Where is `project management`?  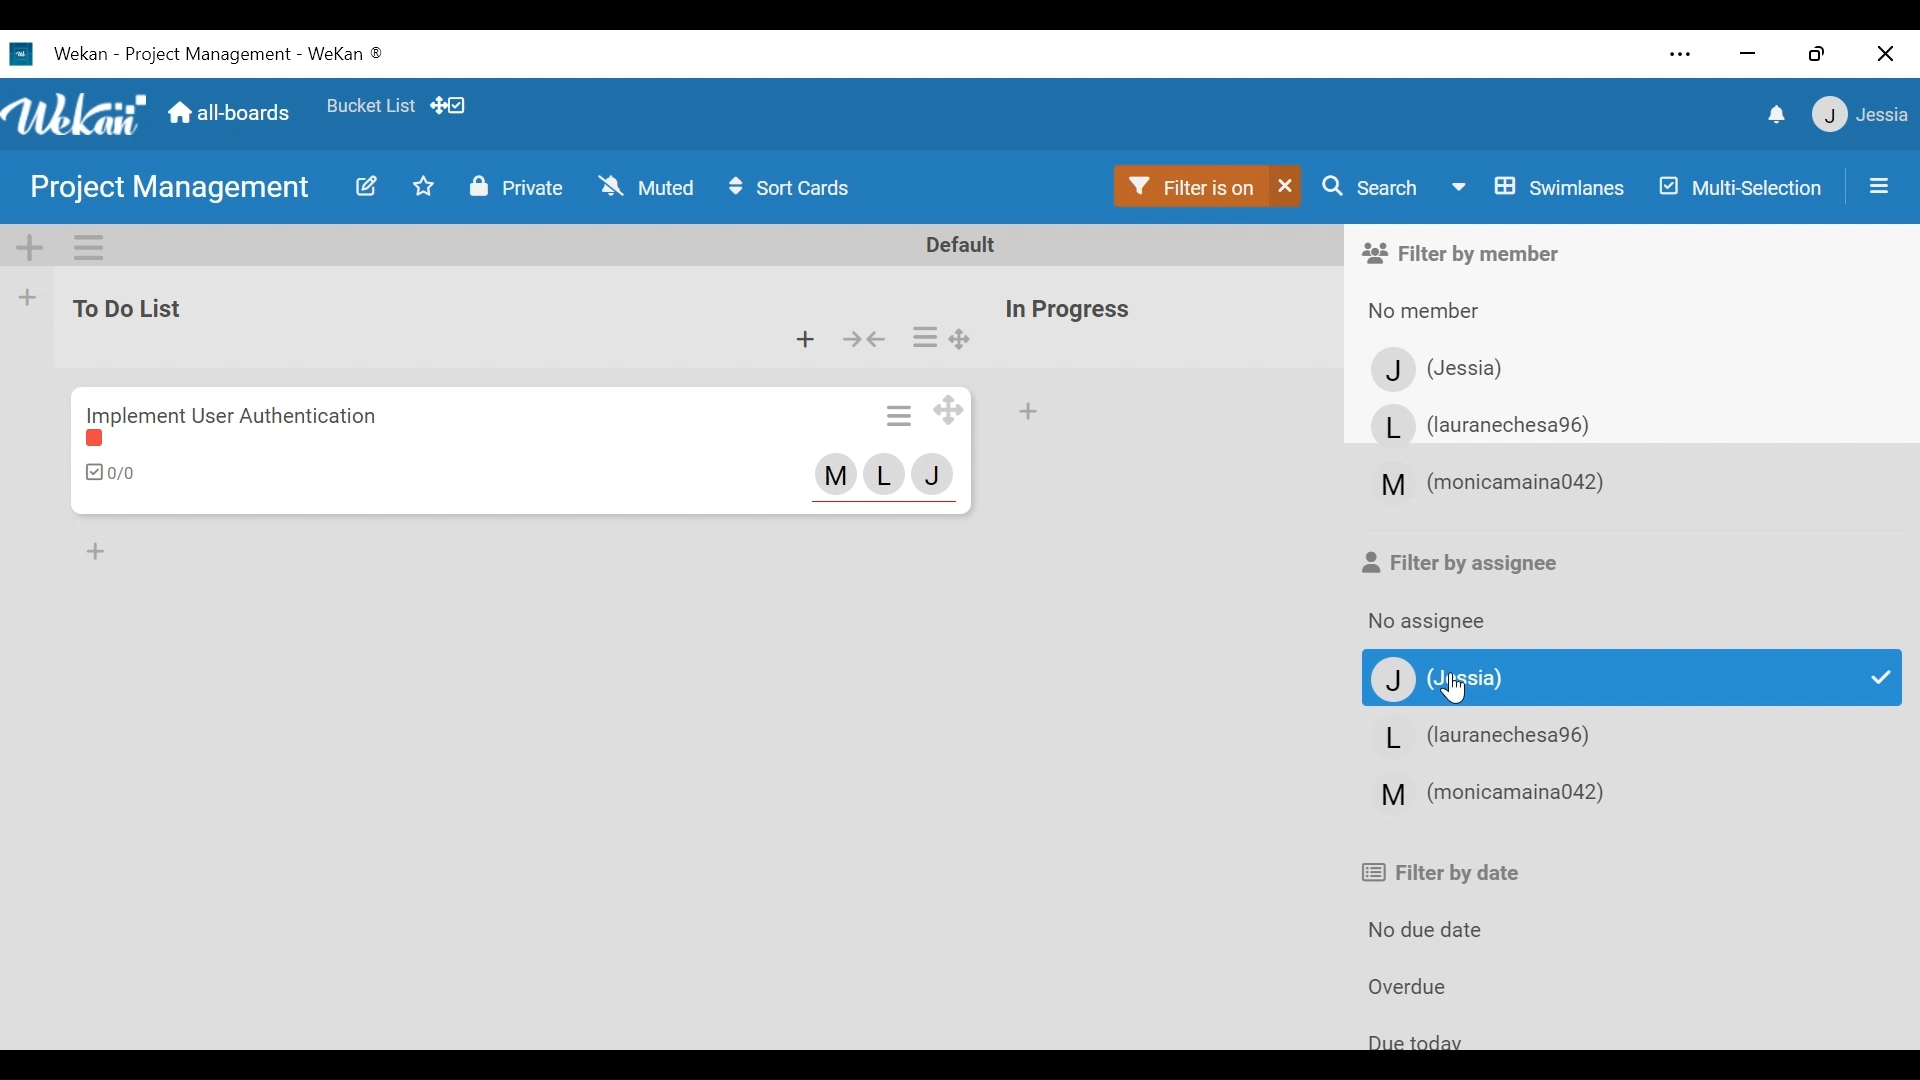
project management is located at coordinates (169, 186).